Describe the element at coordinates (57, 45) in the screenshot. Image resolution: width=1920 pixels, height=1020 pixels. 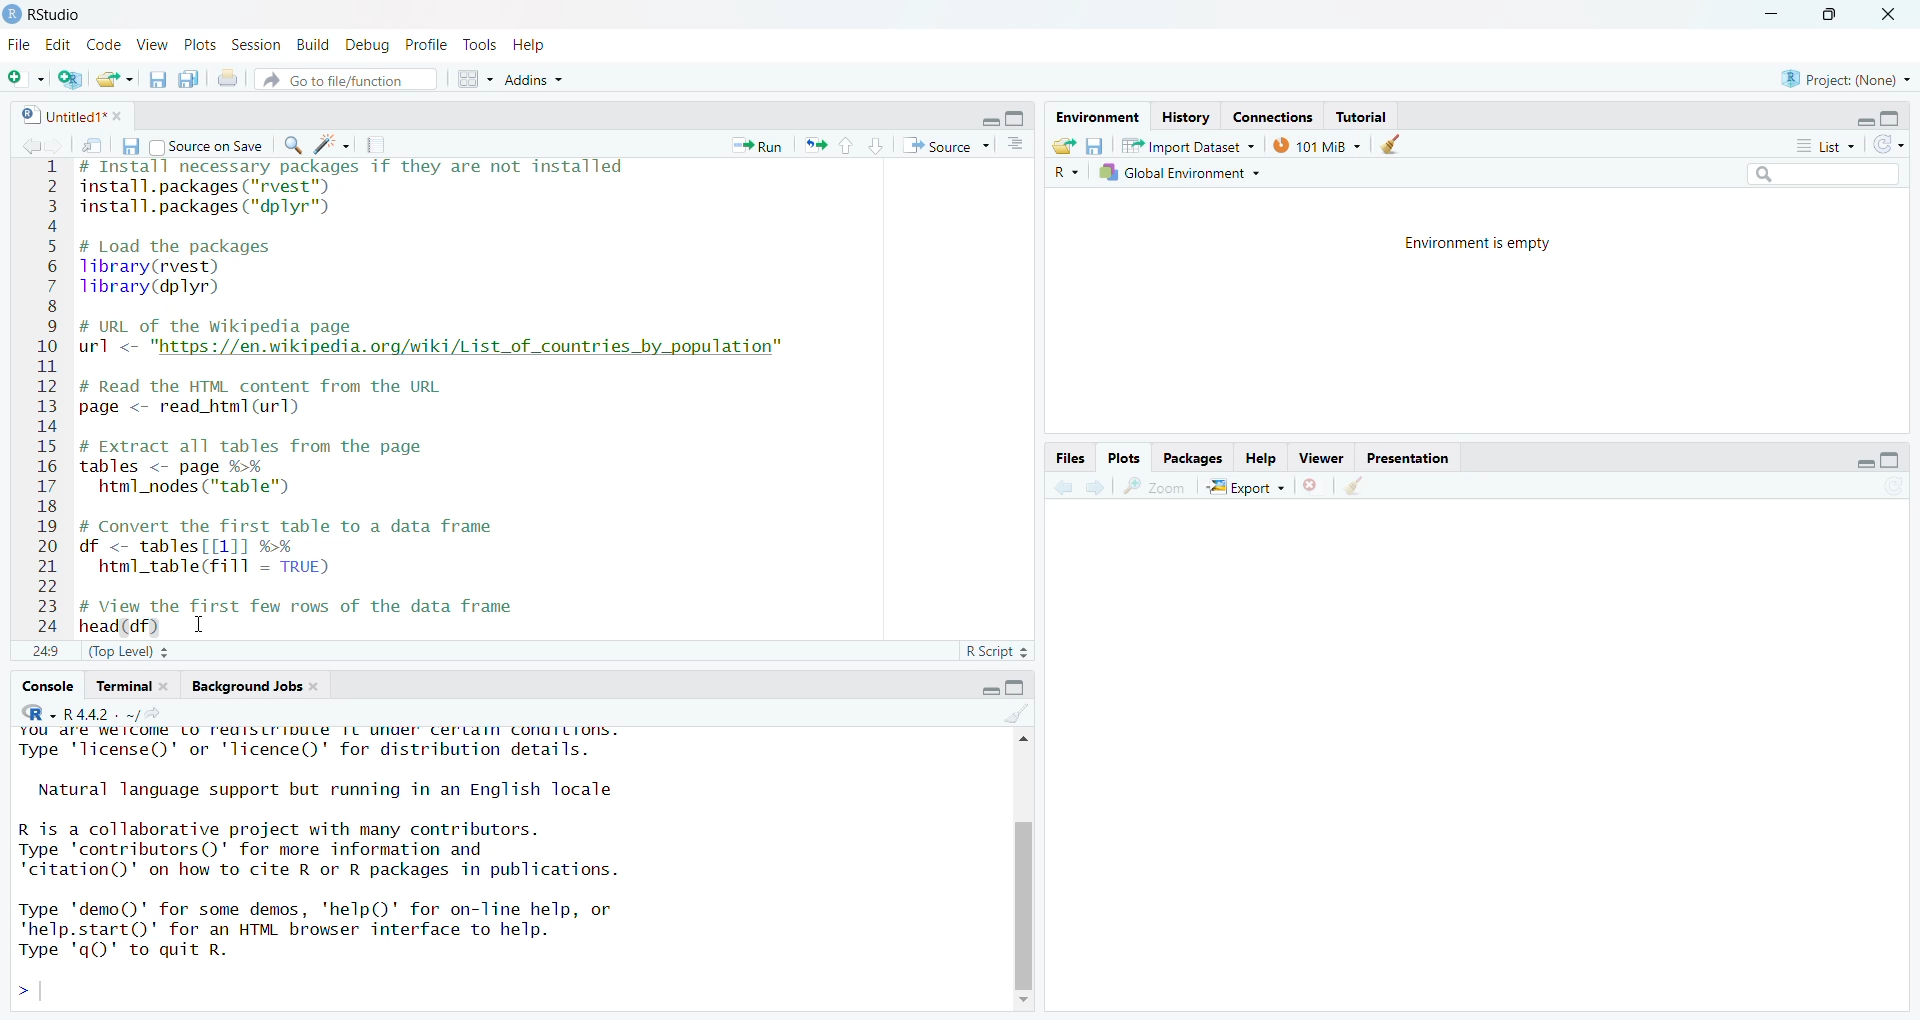
I see `Edit` at that location.